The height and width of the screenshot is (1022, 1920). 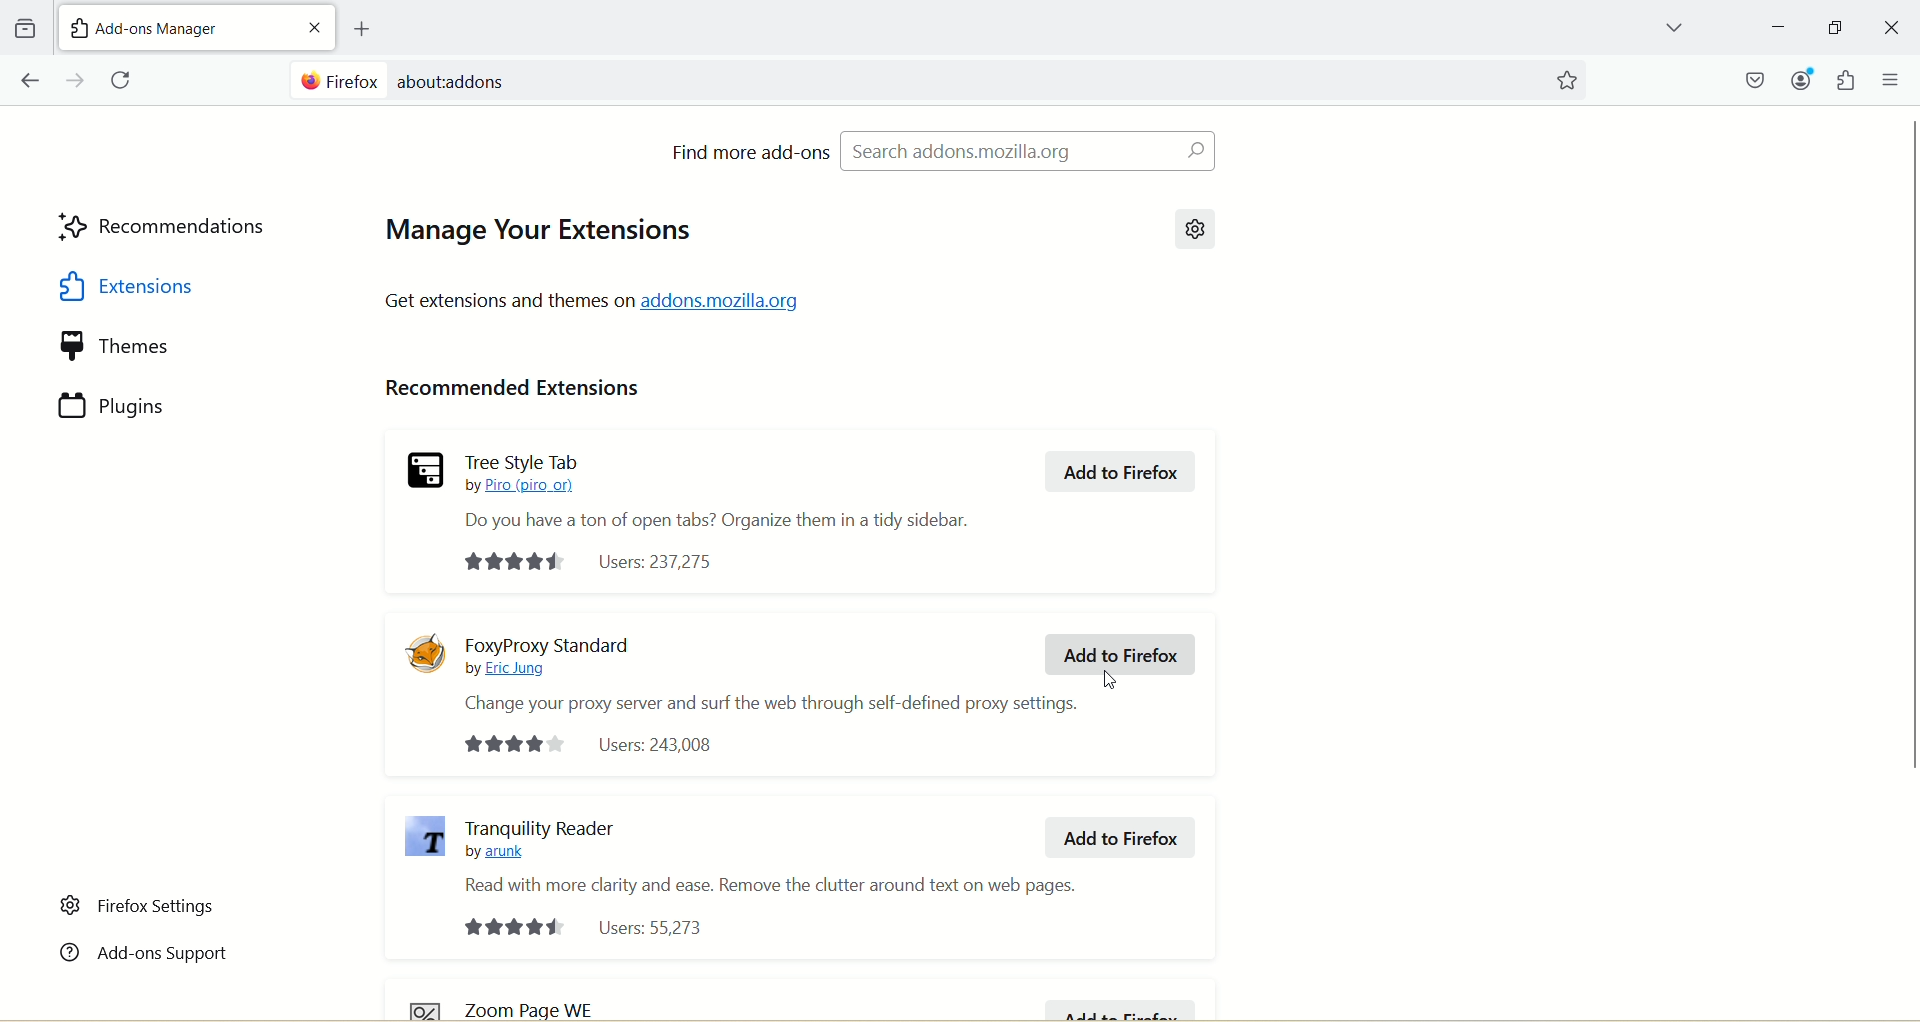 I want to click on Tranquility Reader Icon, so click(x=425, y=838).